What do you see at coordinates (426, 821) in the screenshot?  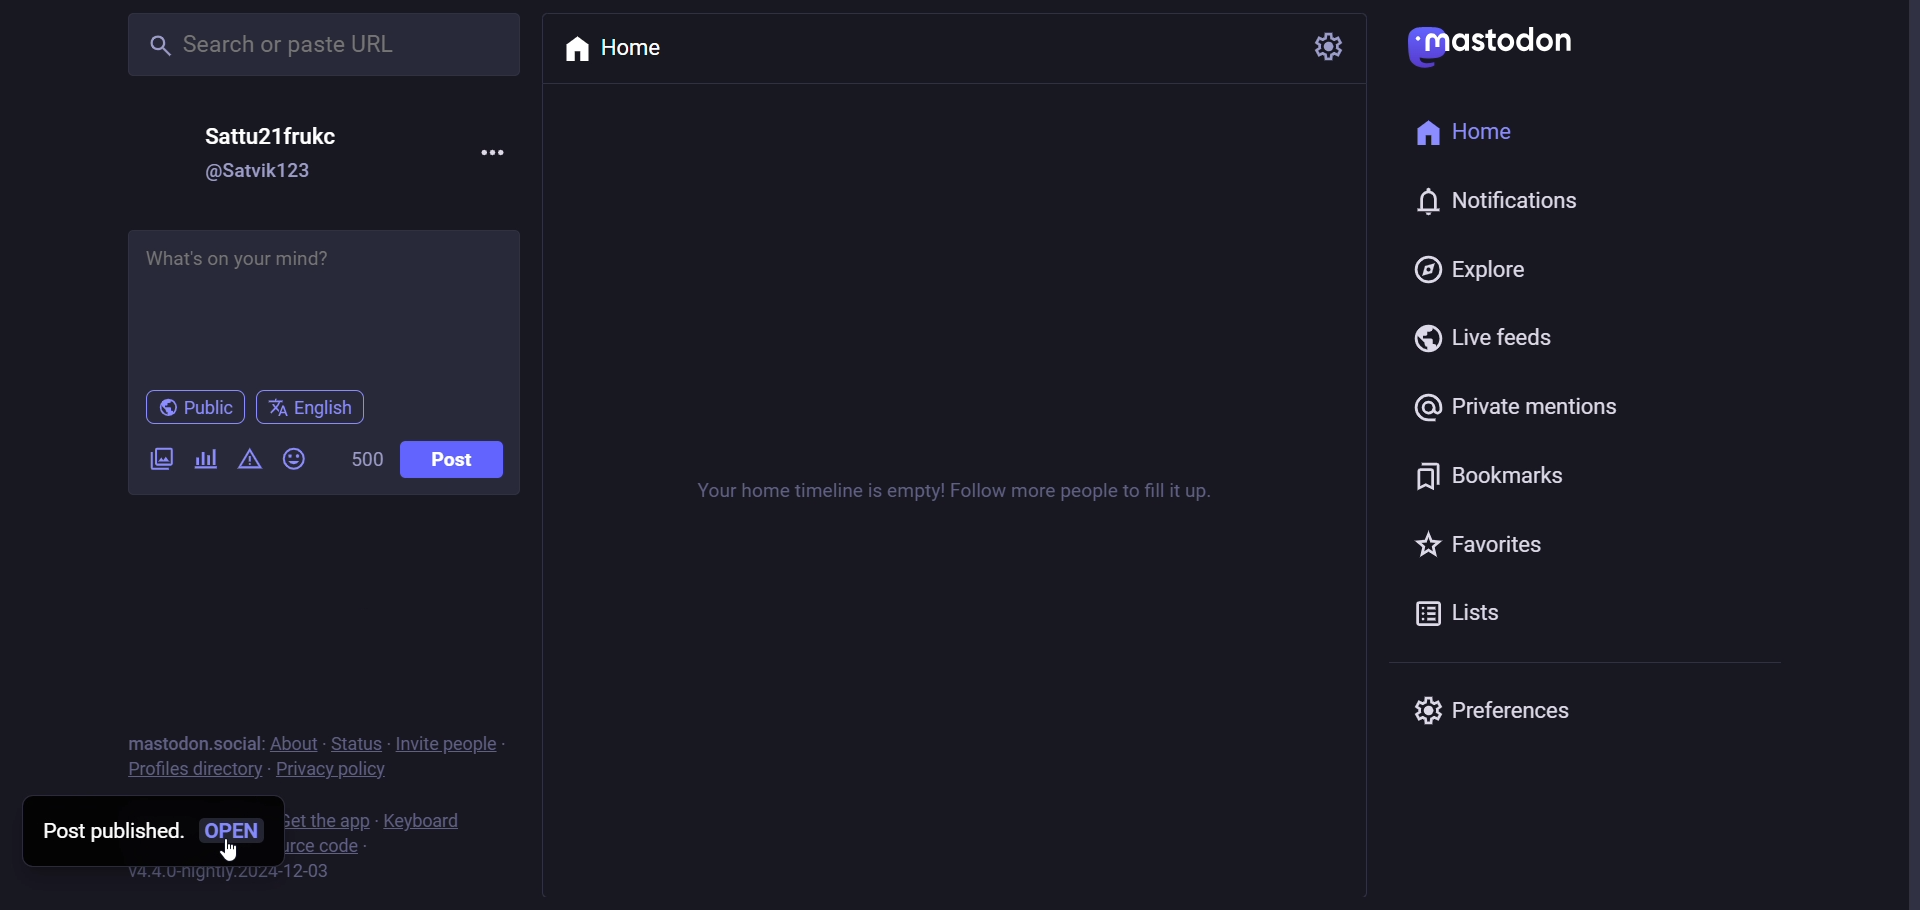 I see `keyboard` at bounding box center [426, 821].